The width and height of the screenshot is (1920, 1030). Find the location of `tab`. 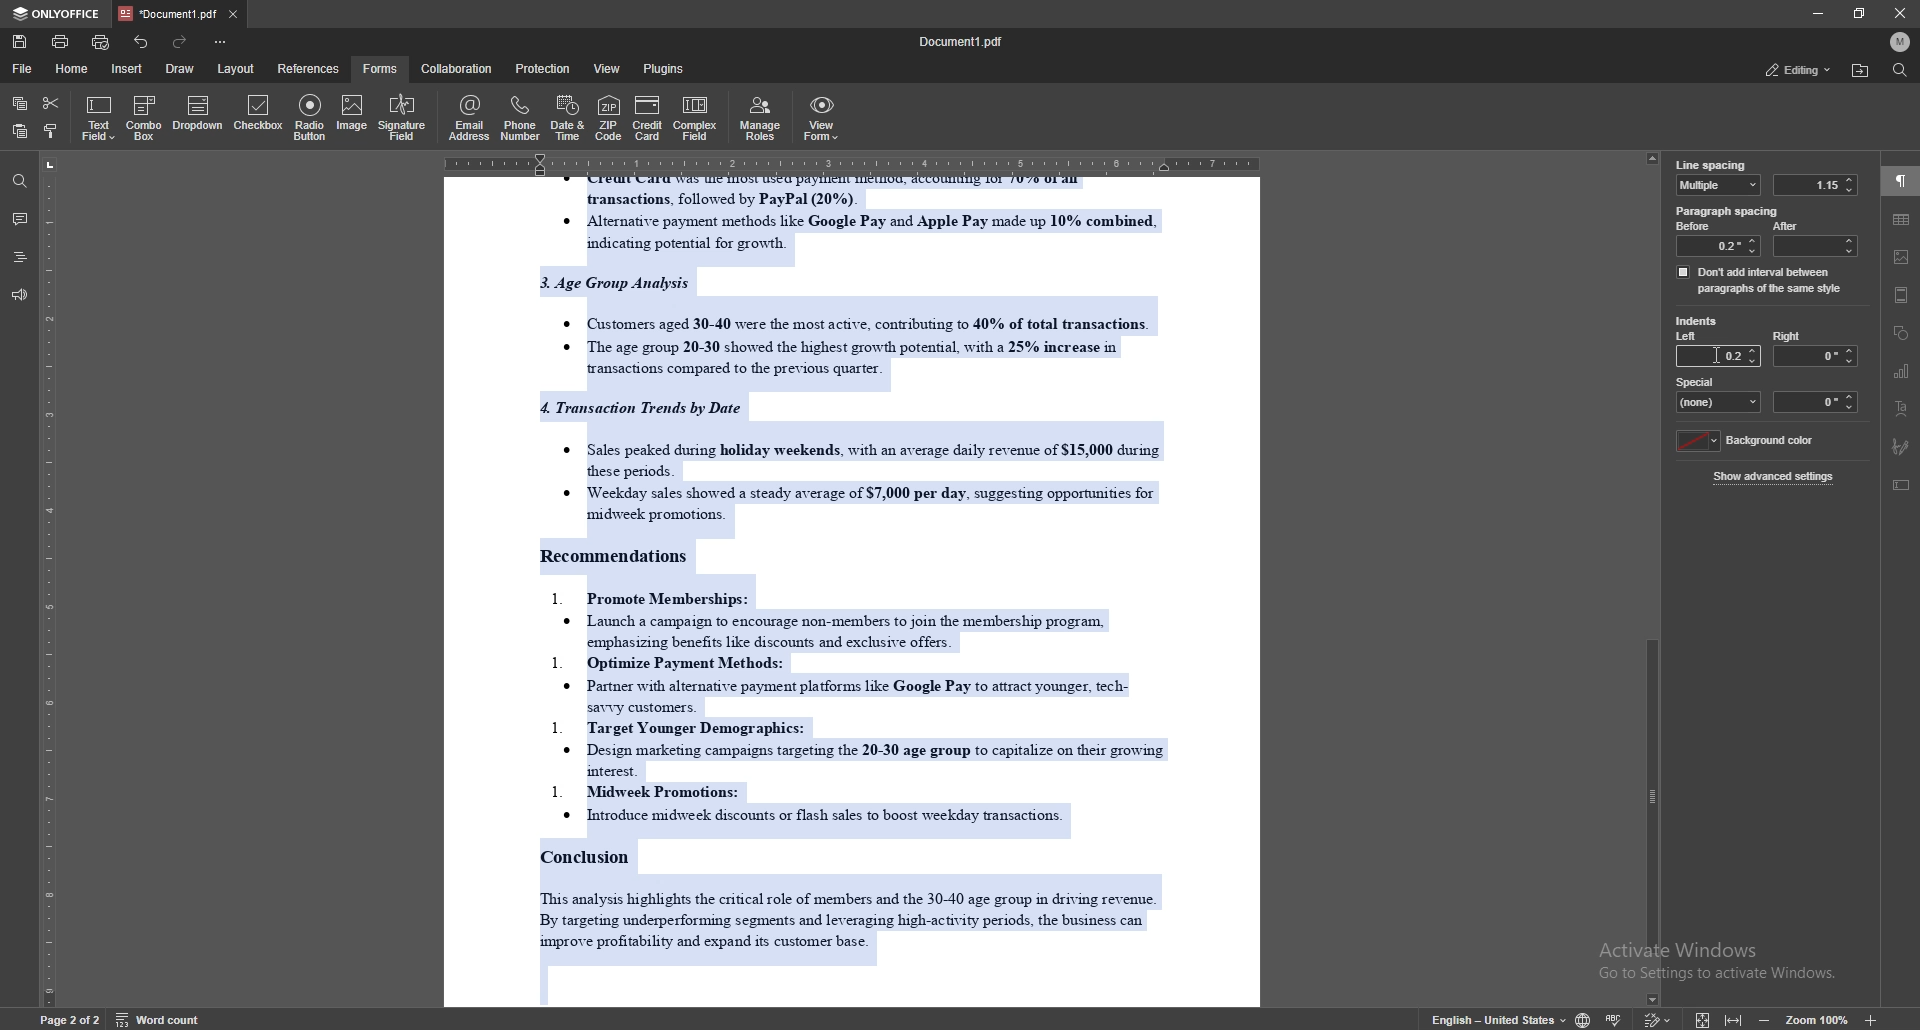

tab is located at coordinates (169, 13).